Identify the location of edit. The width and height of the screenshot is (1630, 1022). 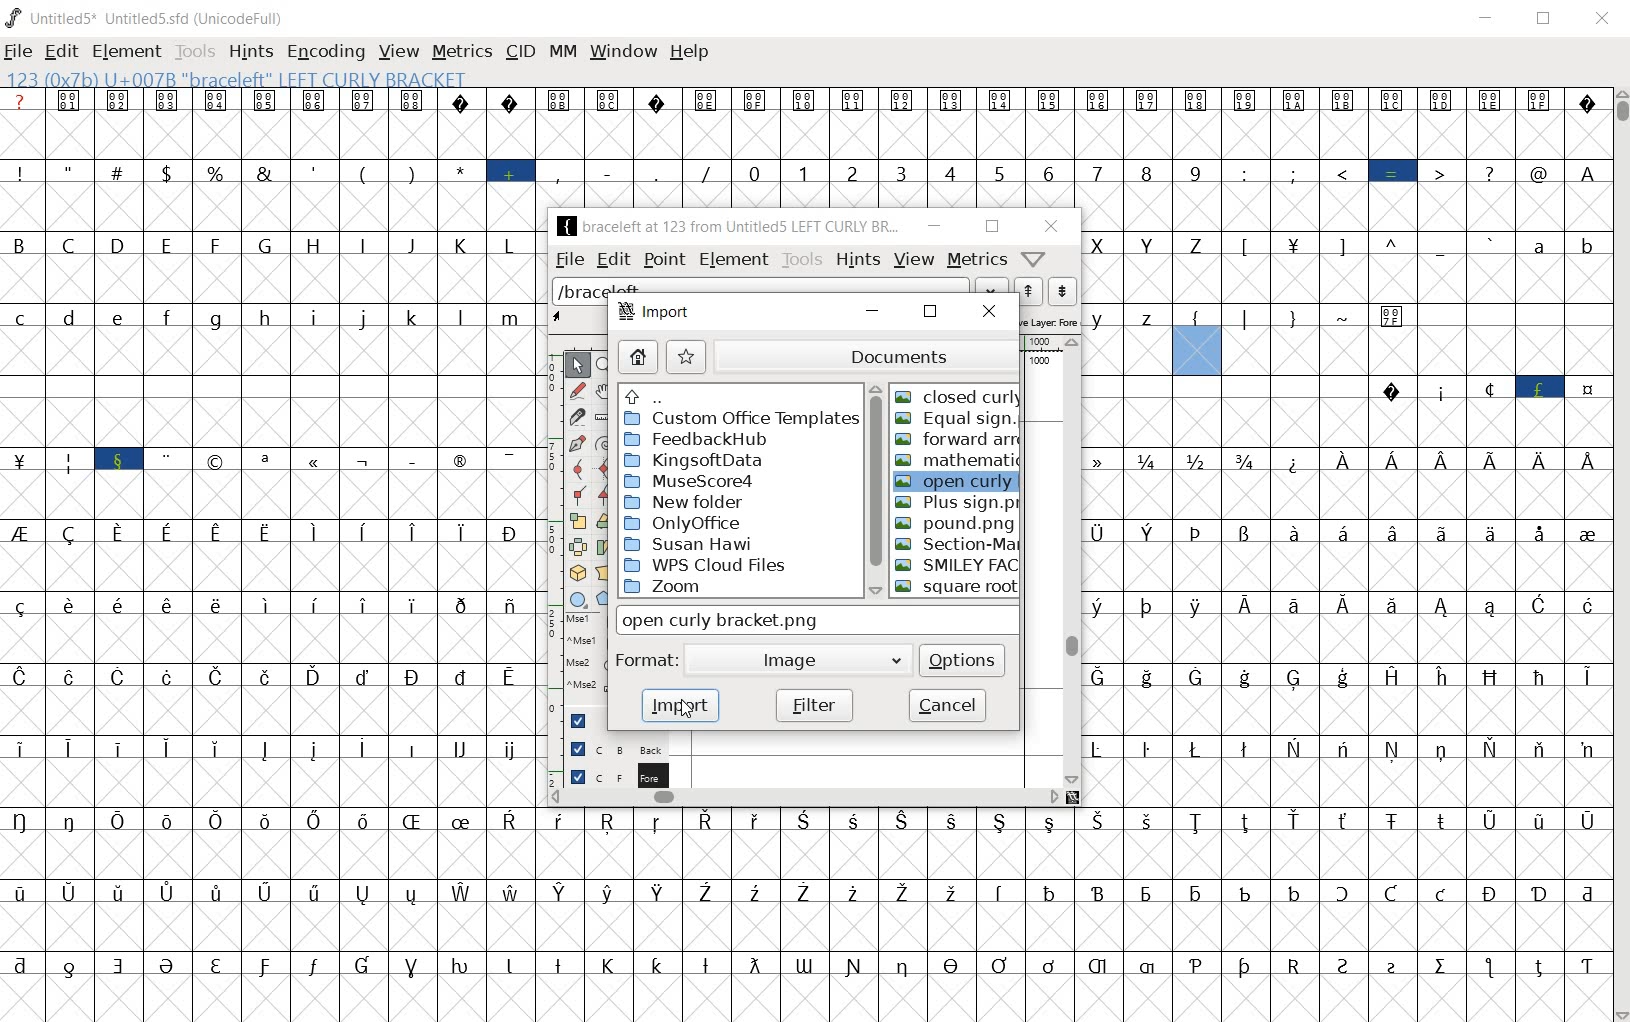
(614, 259).